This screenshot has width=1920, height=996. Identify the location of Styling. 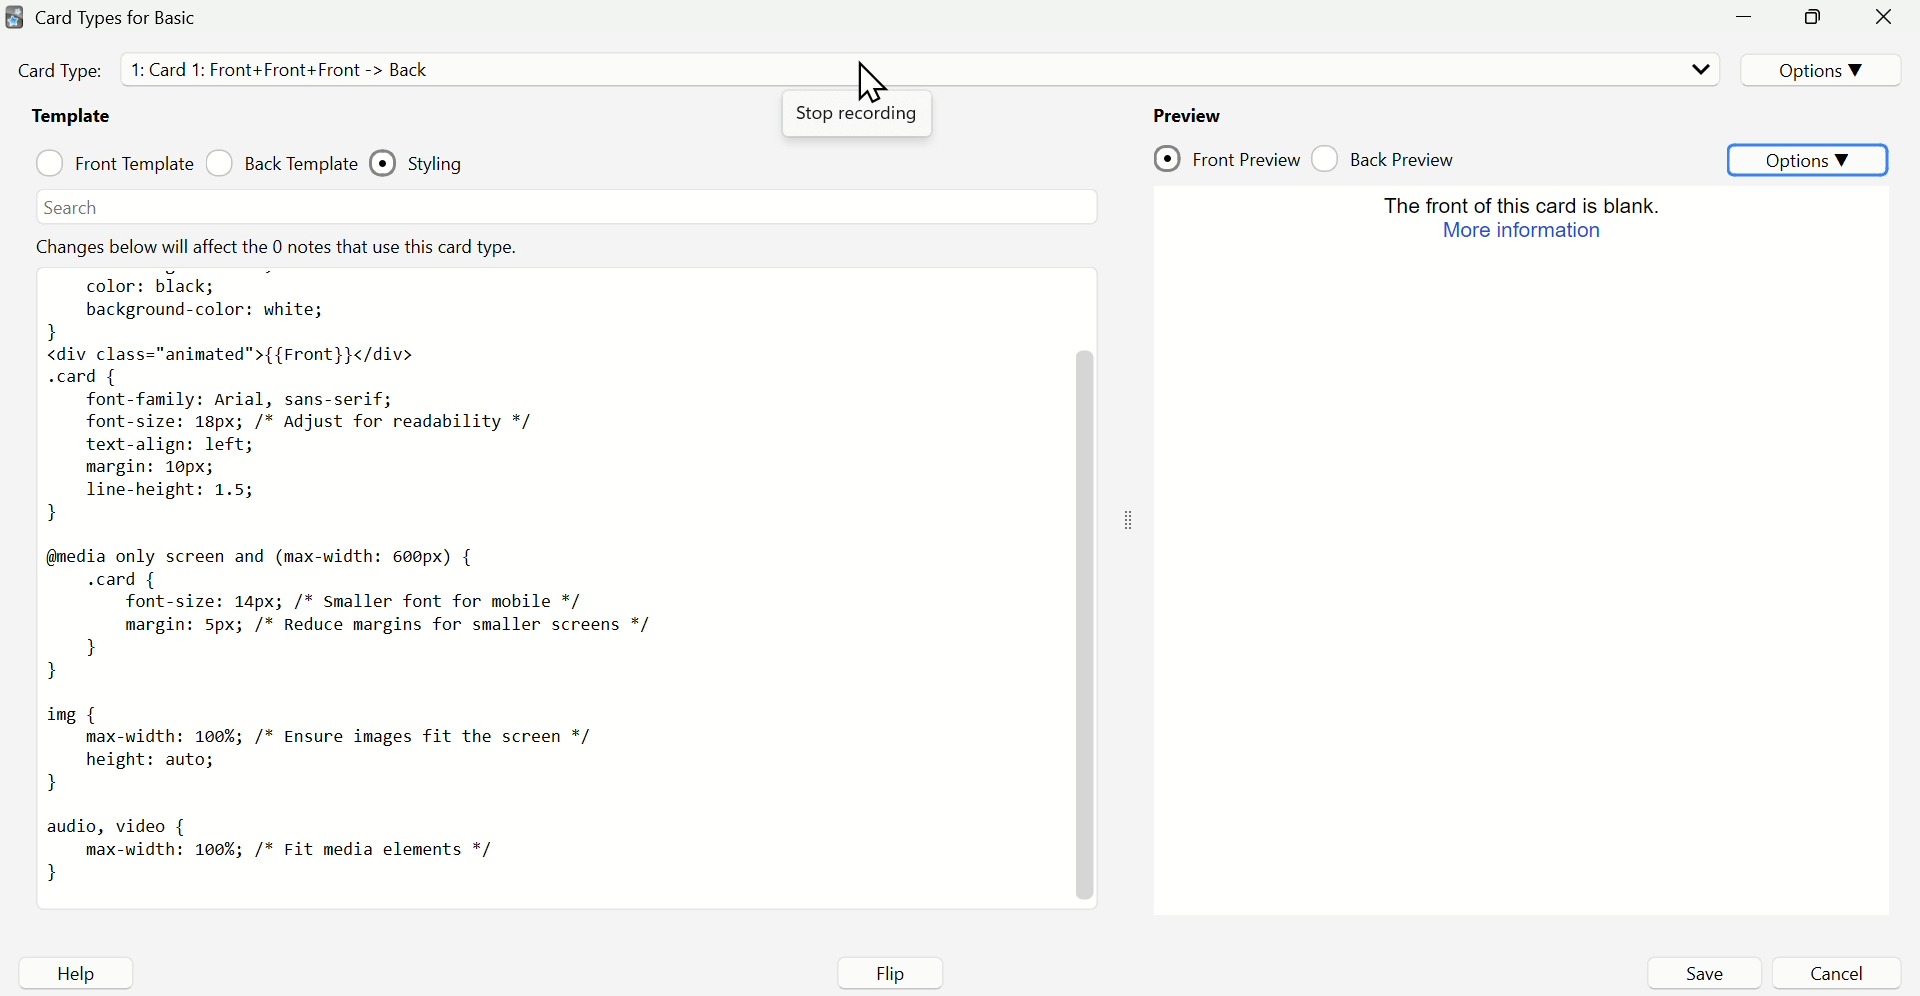
(433, 159).